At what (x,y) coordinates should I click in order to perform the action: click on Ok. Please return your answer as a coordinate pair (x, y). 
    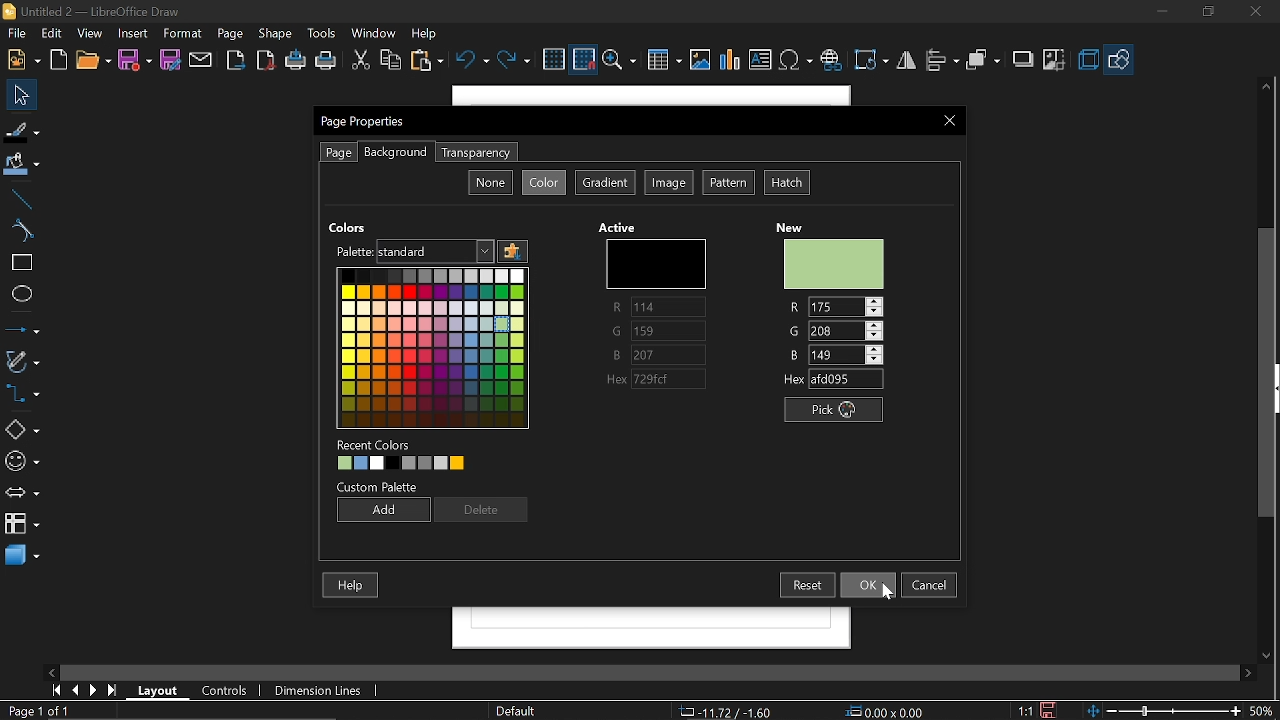
    Looking at the image, I should click on (866, 586).